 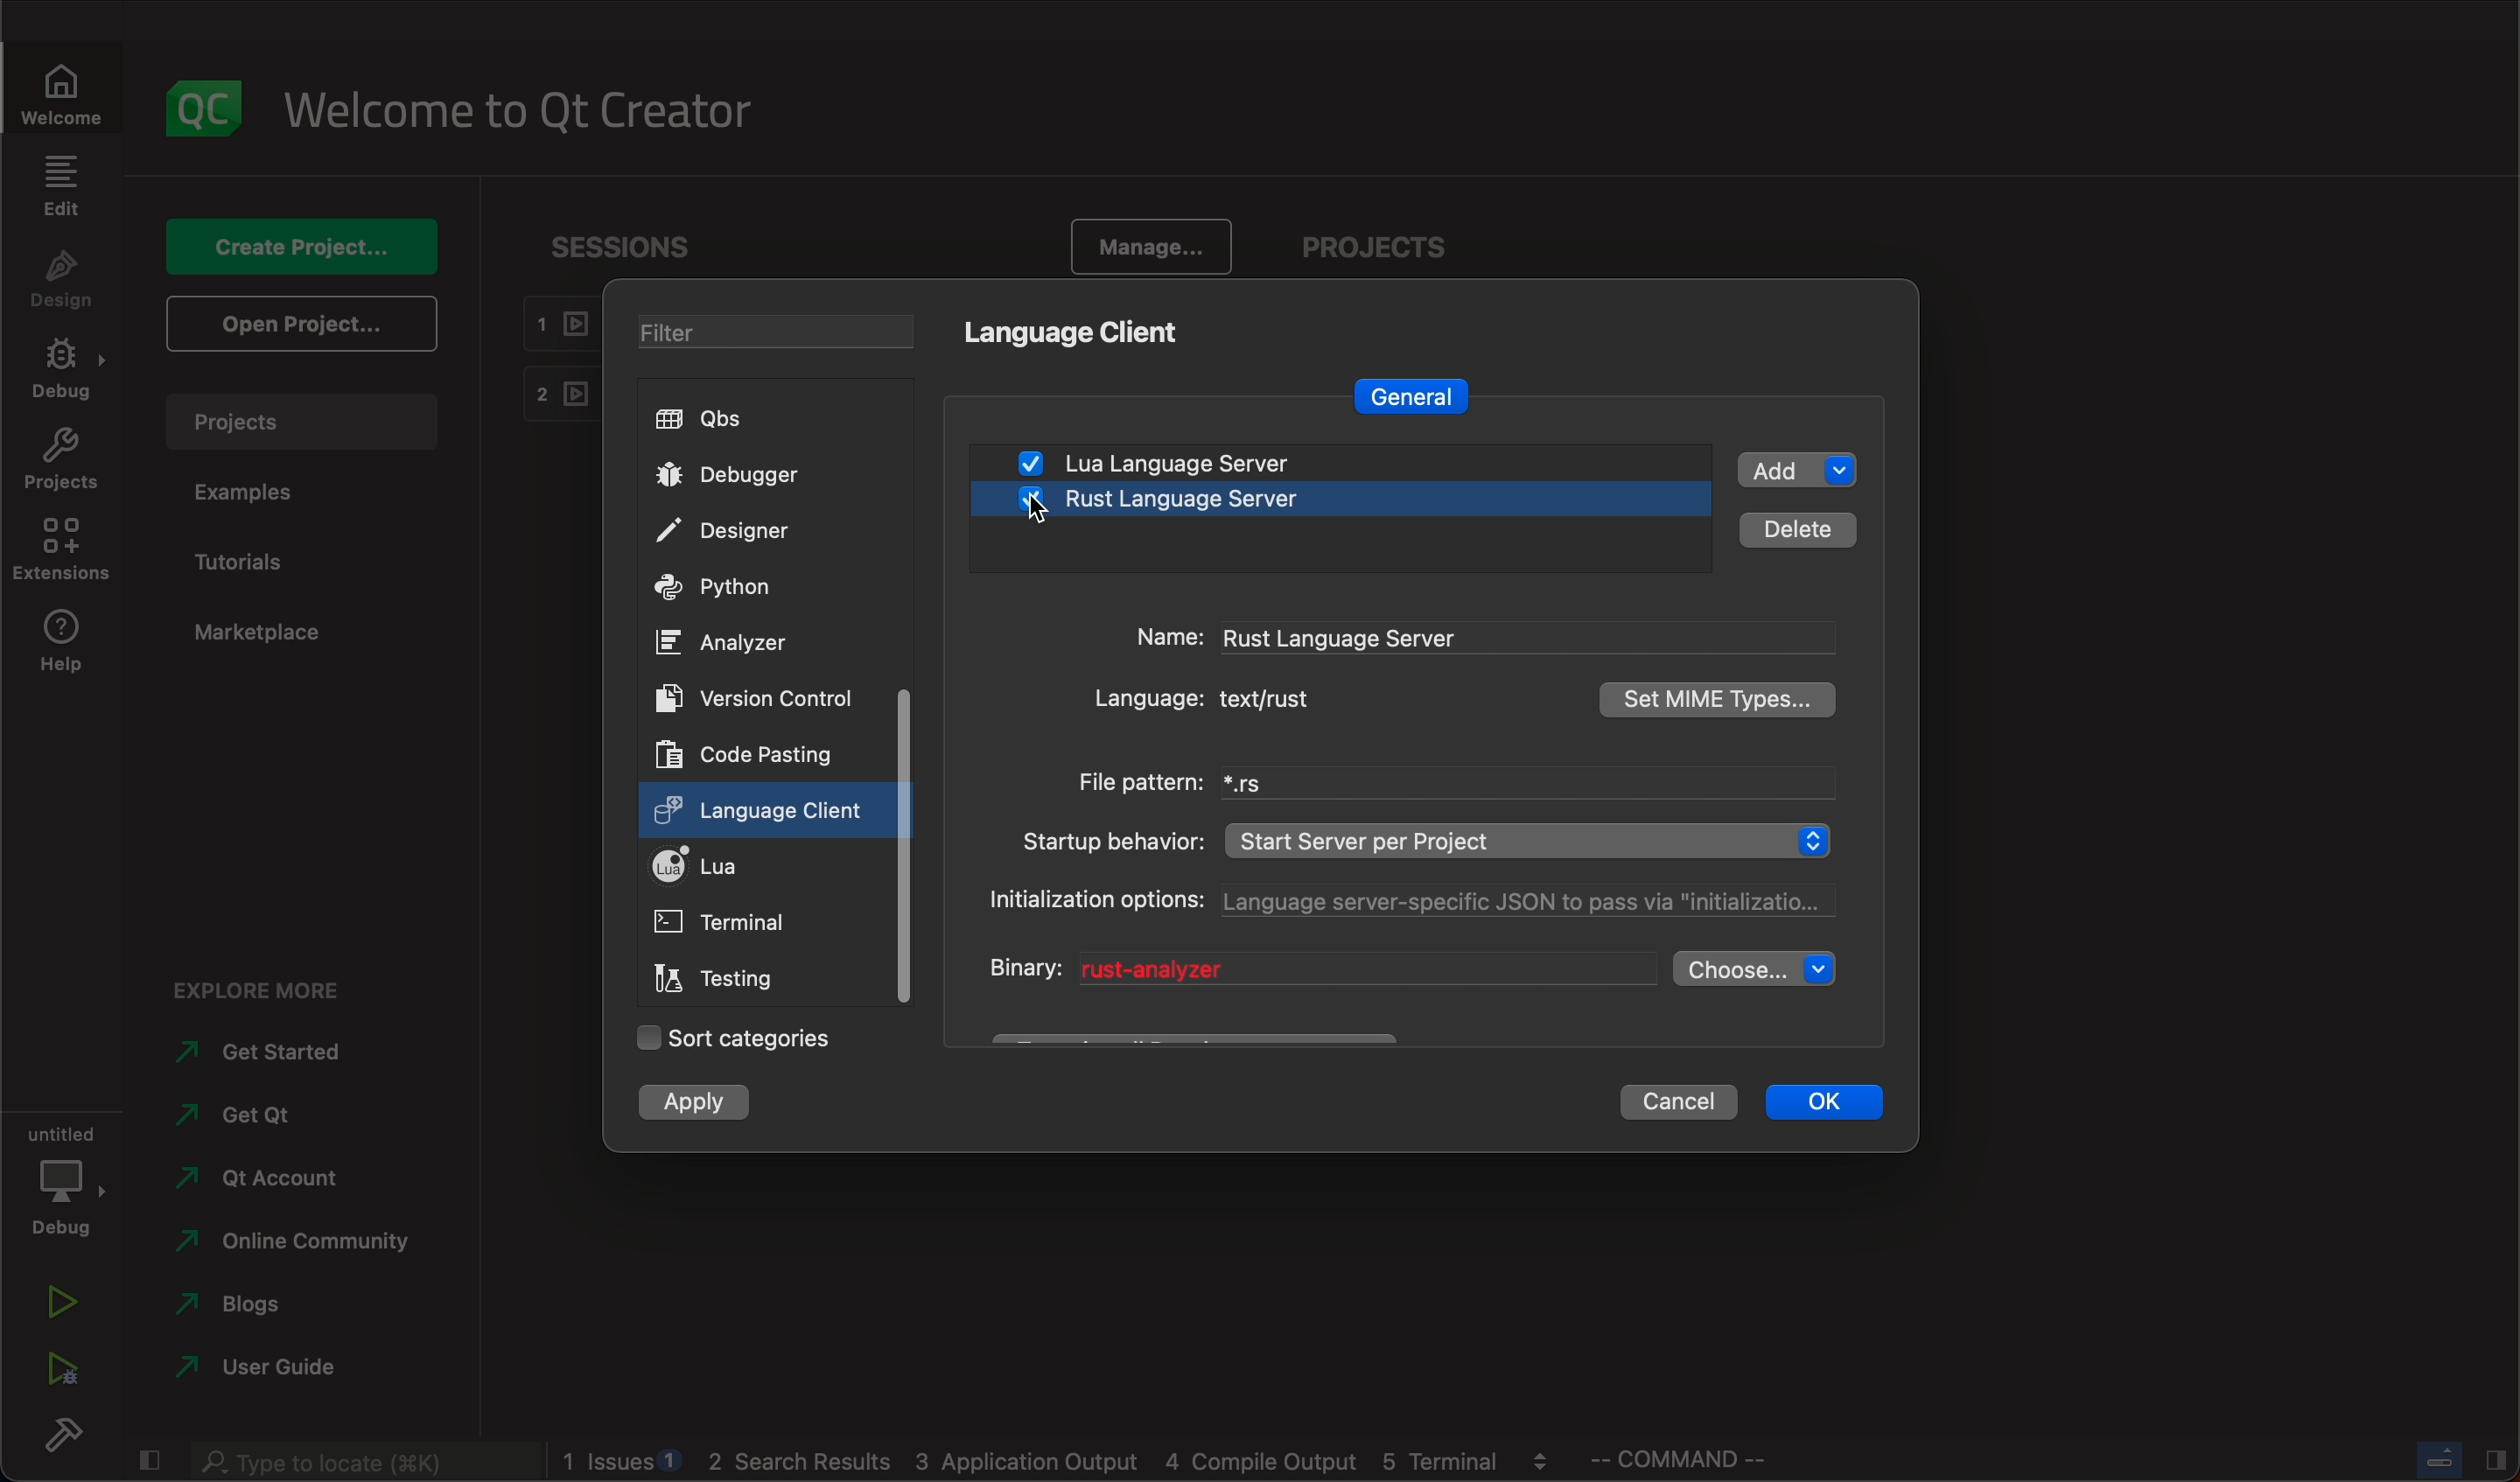 I want to click on rust, so click(x=1223, y=504).